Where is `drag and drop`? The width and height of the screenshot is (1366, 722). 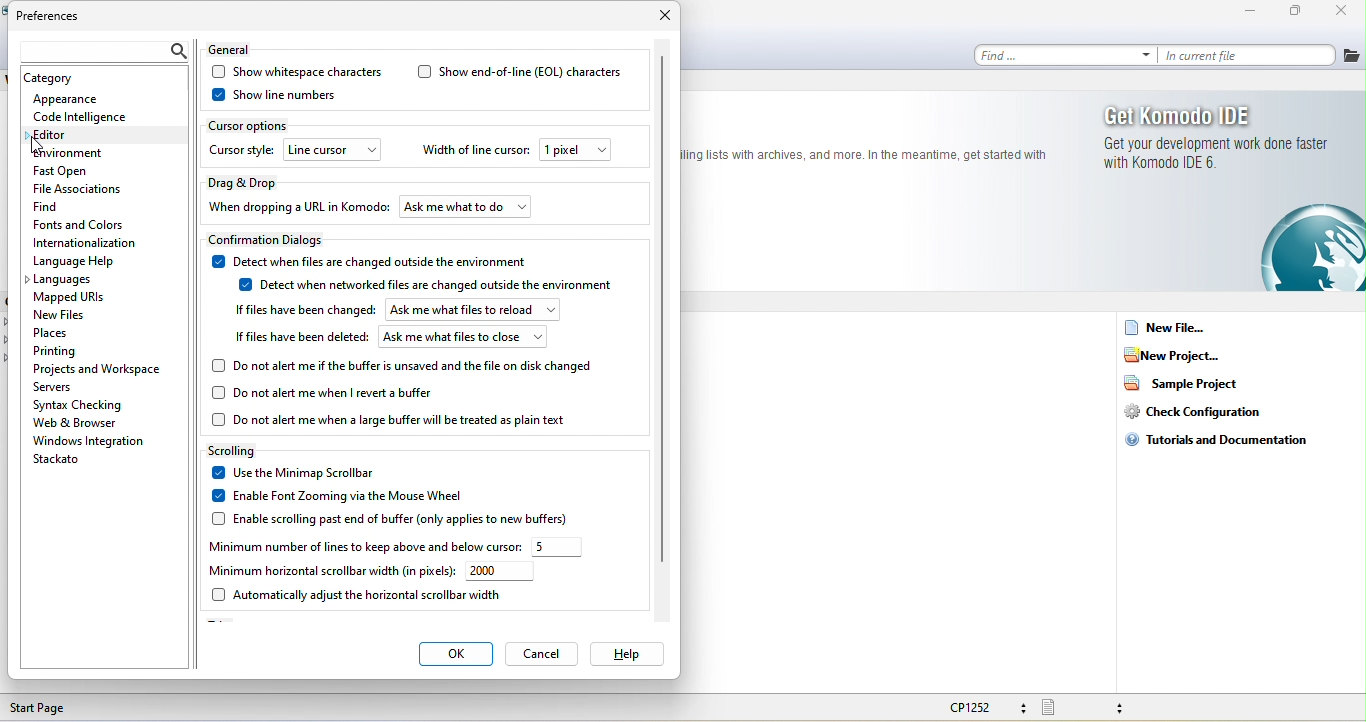
drag and drop is located at coordinates (248, 181).